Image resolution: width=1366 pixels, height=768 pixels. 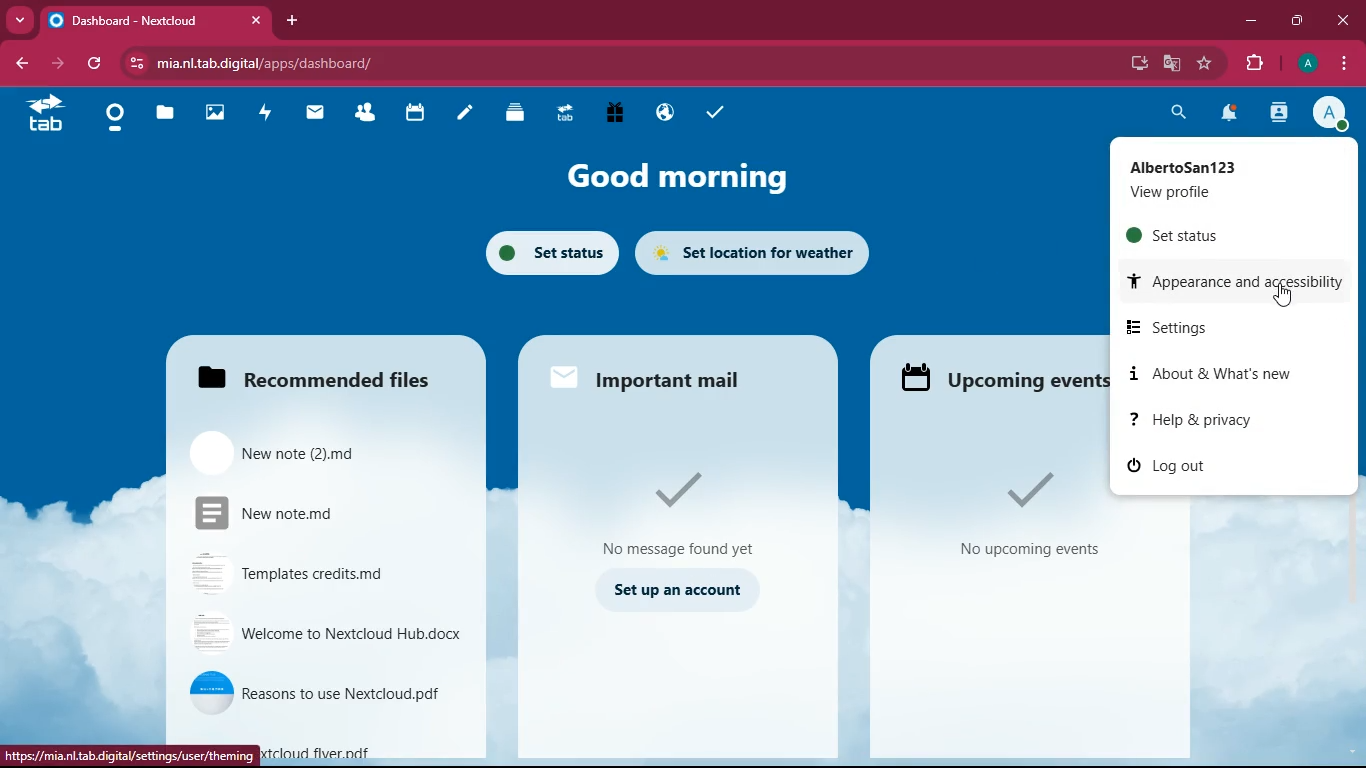 I want to click on minimize, so click(x=1252, y=21).